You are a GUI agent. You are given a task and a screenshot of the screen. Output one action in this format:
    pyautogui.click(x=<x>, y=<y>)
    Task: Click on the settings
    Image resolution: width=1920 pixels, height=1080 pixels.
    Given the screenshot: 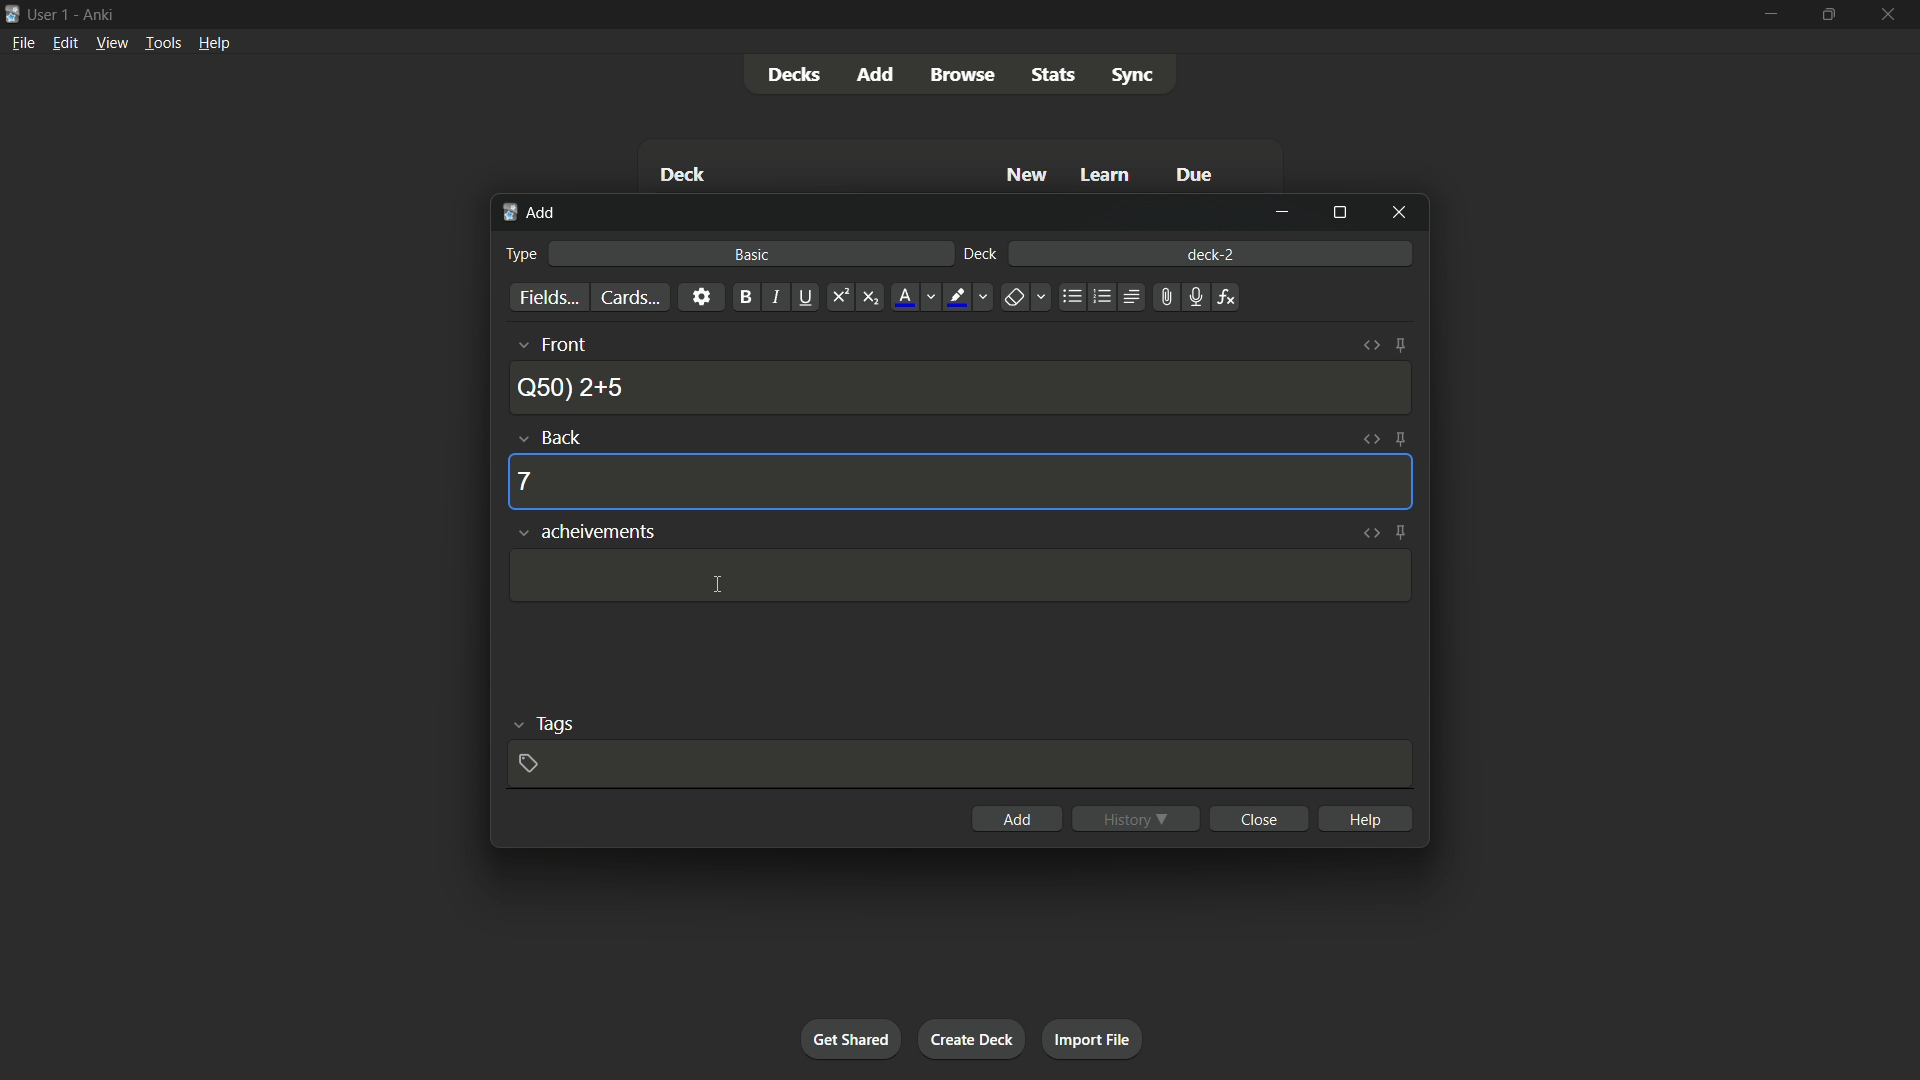 What is the action you would take?
    pyautogui.click(x=703, y=297)
    